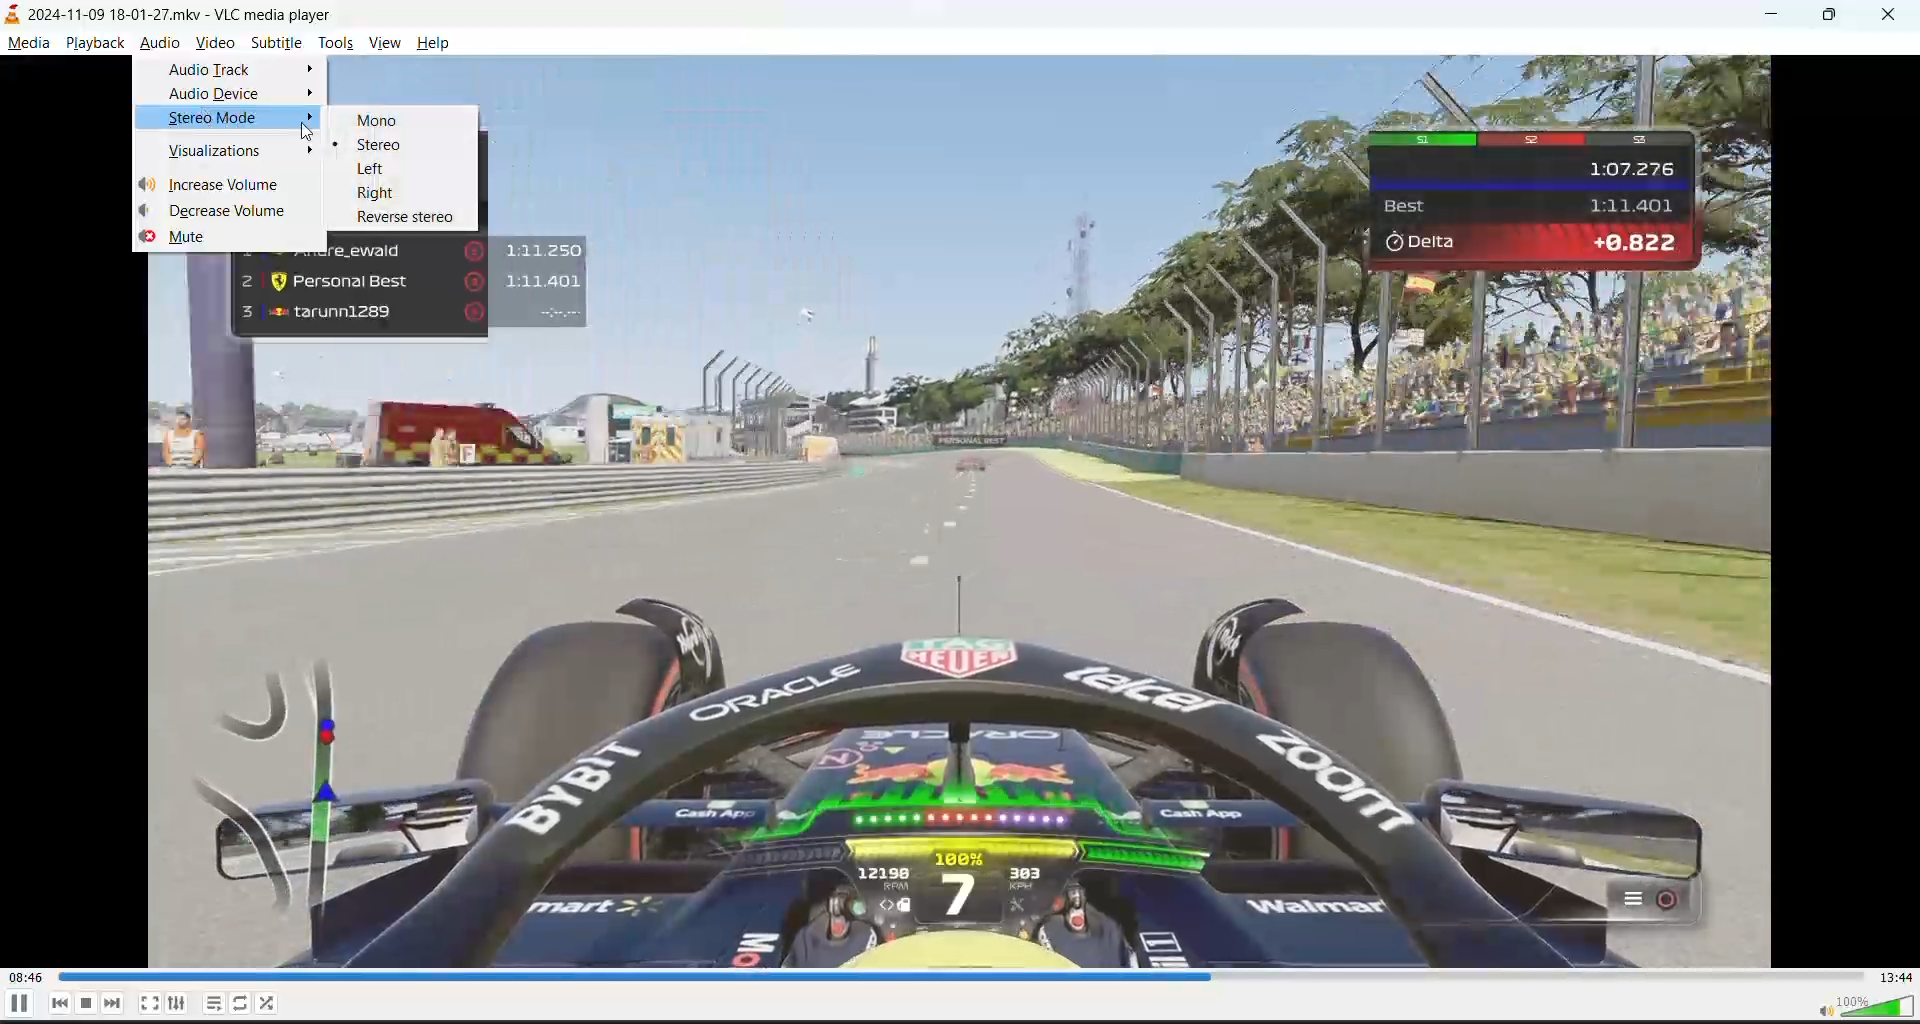  What do you see at coordinates (960, 975) in the screenshot?
I see `track slider` at bounding box center [960, 975].